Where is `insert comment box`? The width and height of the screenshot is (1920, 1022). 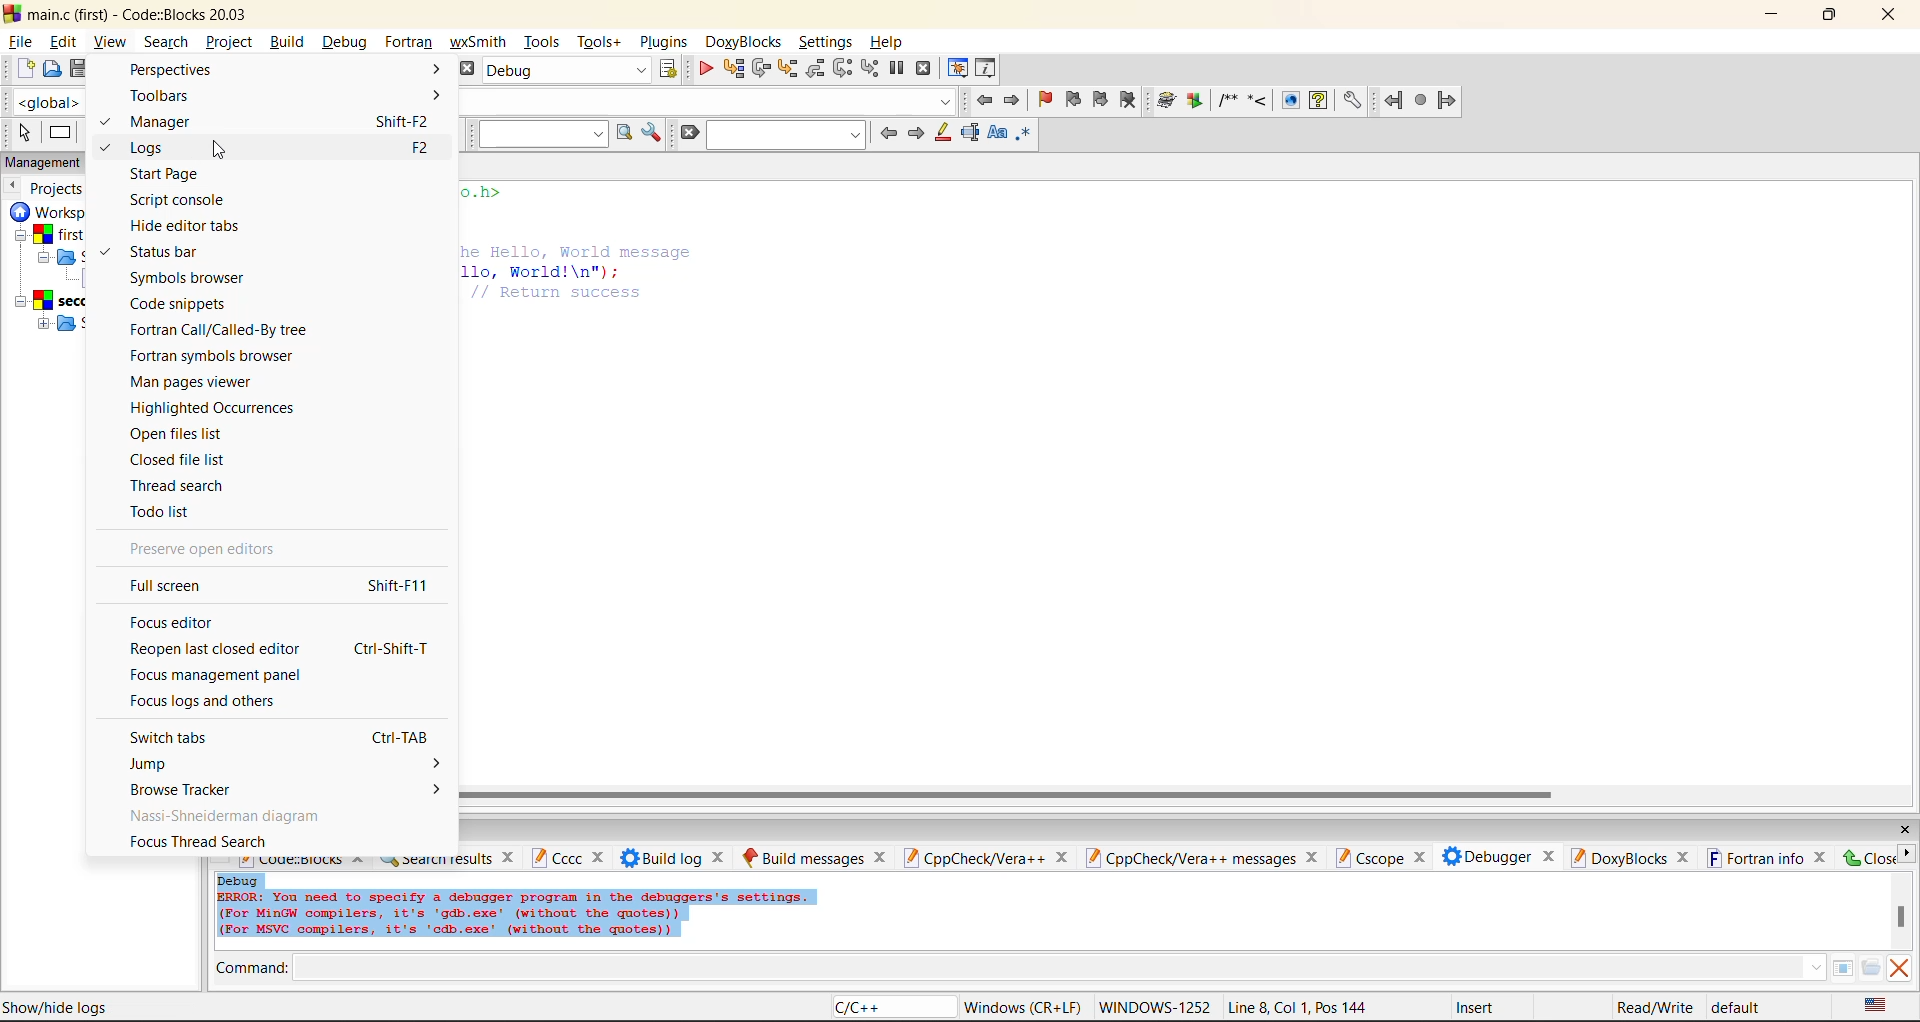
insert comment box is located at coordinates (1227, 101).